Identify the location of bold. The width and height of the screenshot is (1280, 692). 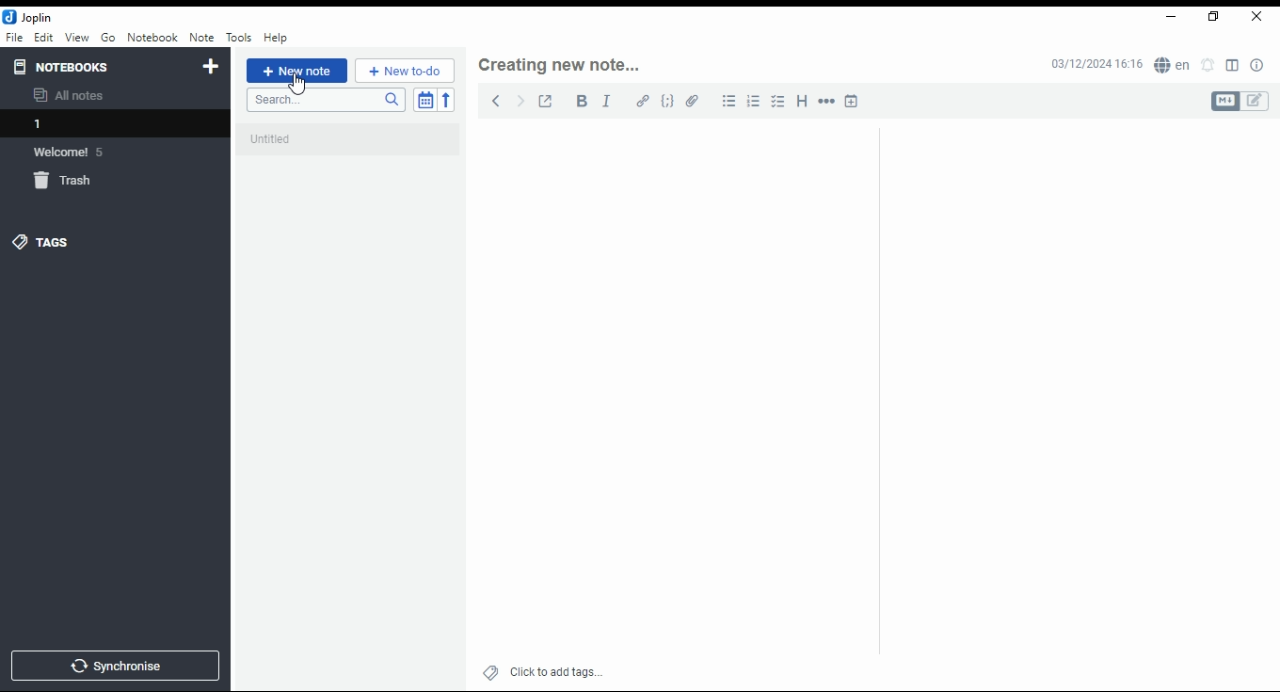
(581, 101).